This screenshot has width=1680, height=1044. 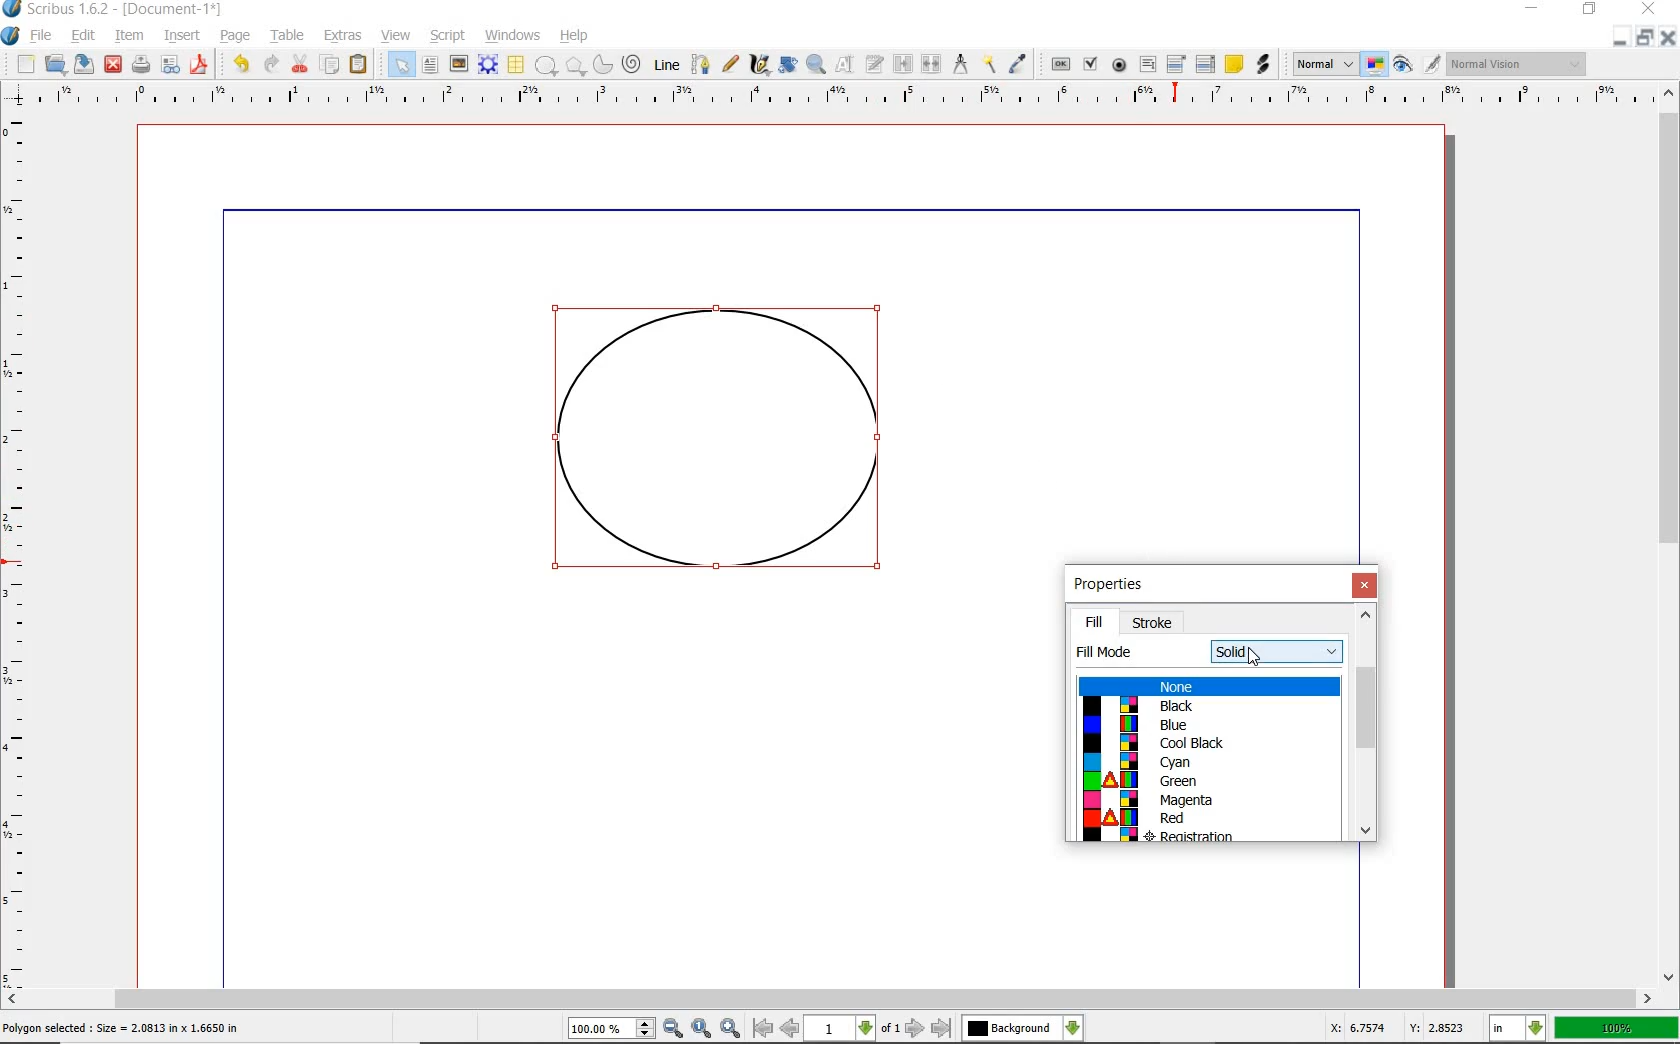 What do you see at coordinates (1175, 63) in the screenshot?
I see `PDF COMBO BOX` at bounding box center [1175, 63].